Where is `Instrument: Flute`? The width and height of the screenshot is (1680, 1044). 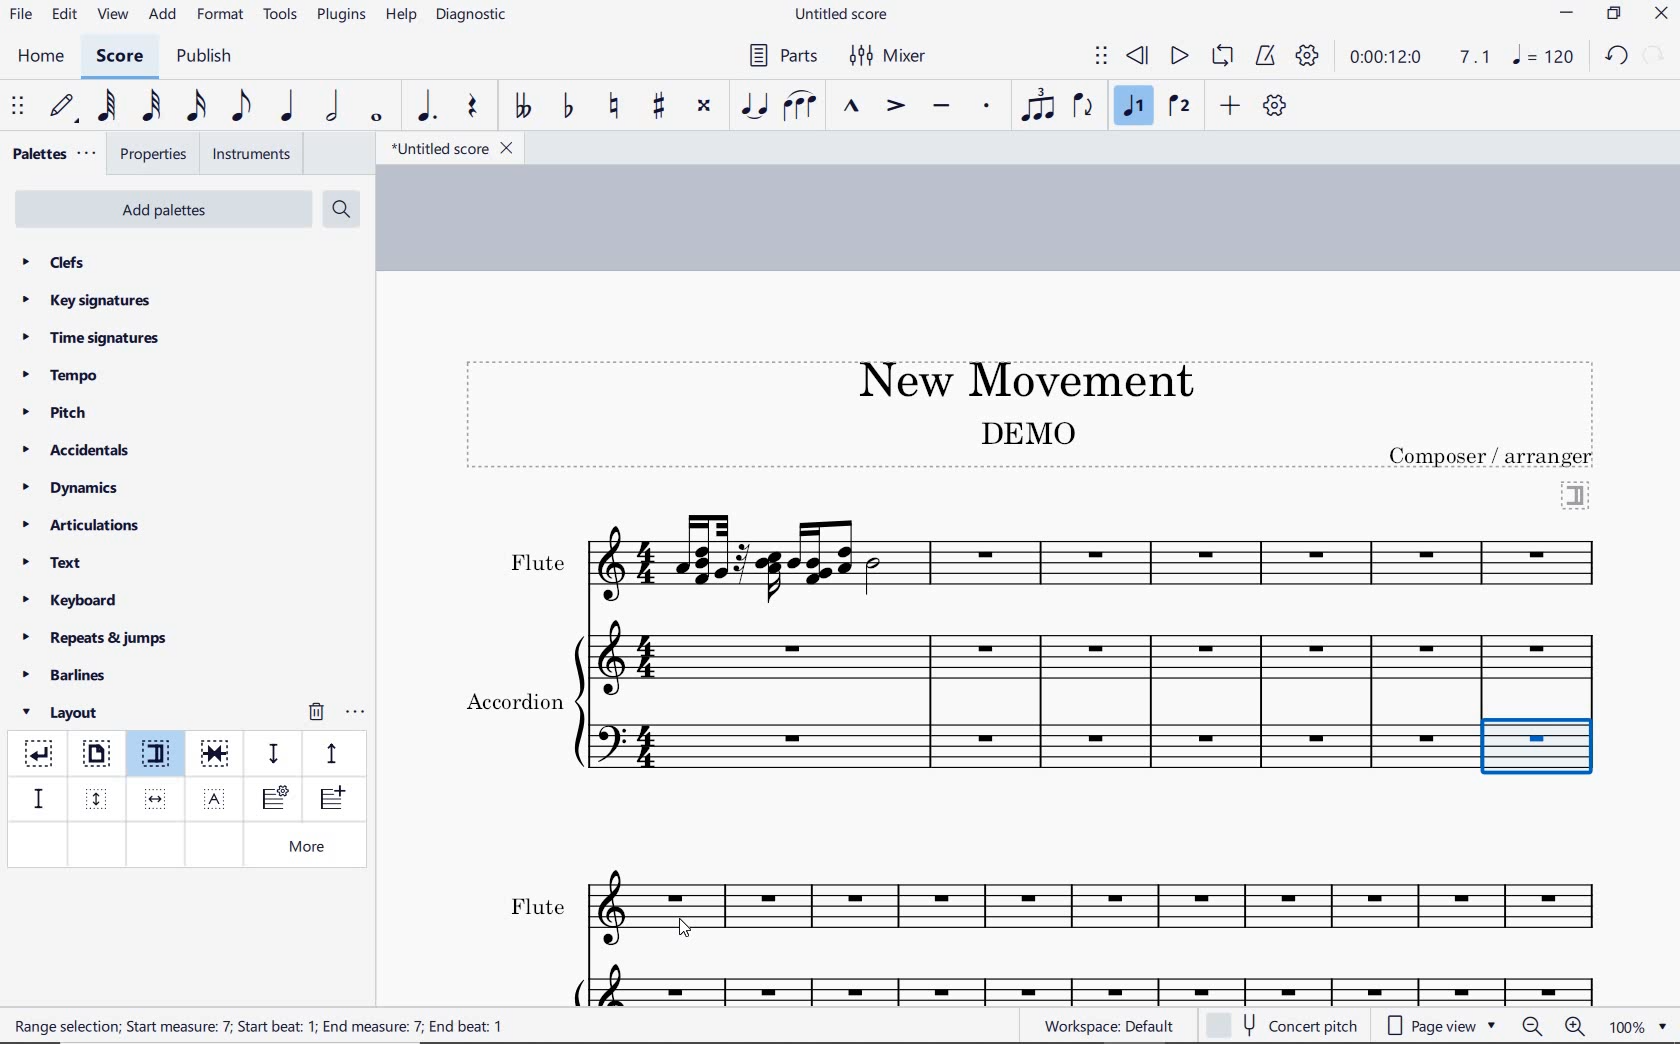
Instrument: Flute is located at coordinates (1099, 556).